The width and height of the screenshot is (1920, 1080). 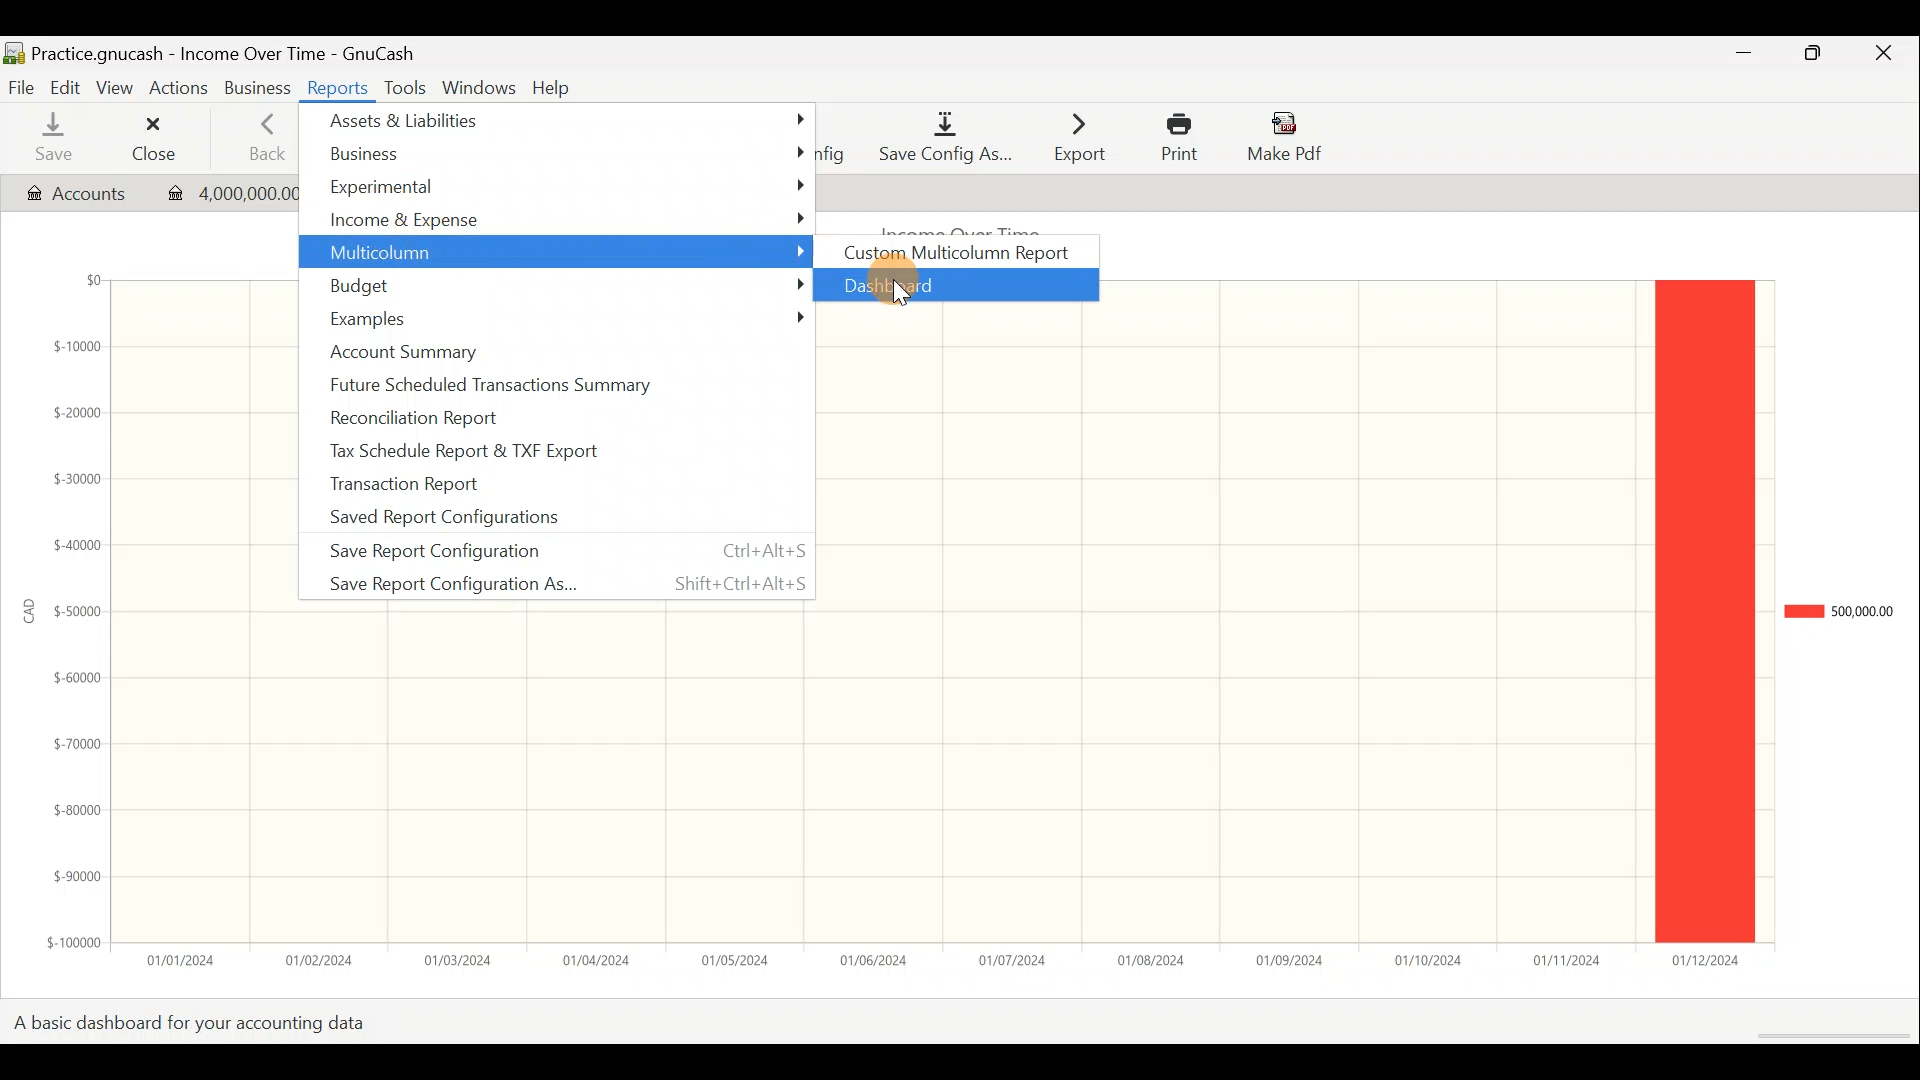 What do you see at coordinates (557, 119) in the screenshot?
I see `Assets & liabilities` at bounding box center [557, 119].